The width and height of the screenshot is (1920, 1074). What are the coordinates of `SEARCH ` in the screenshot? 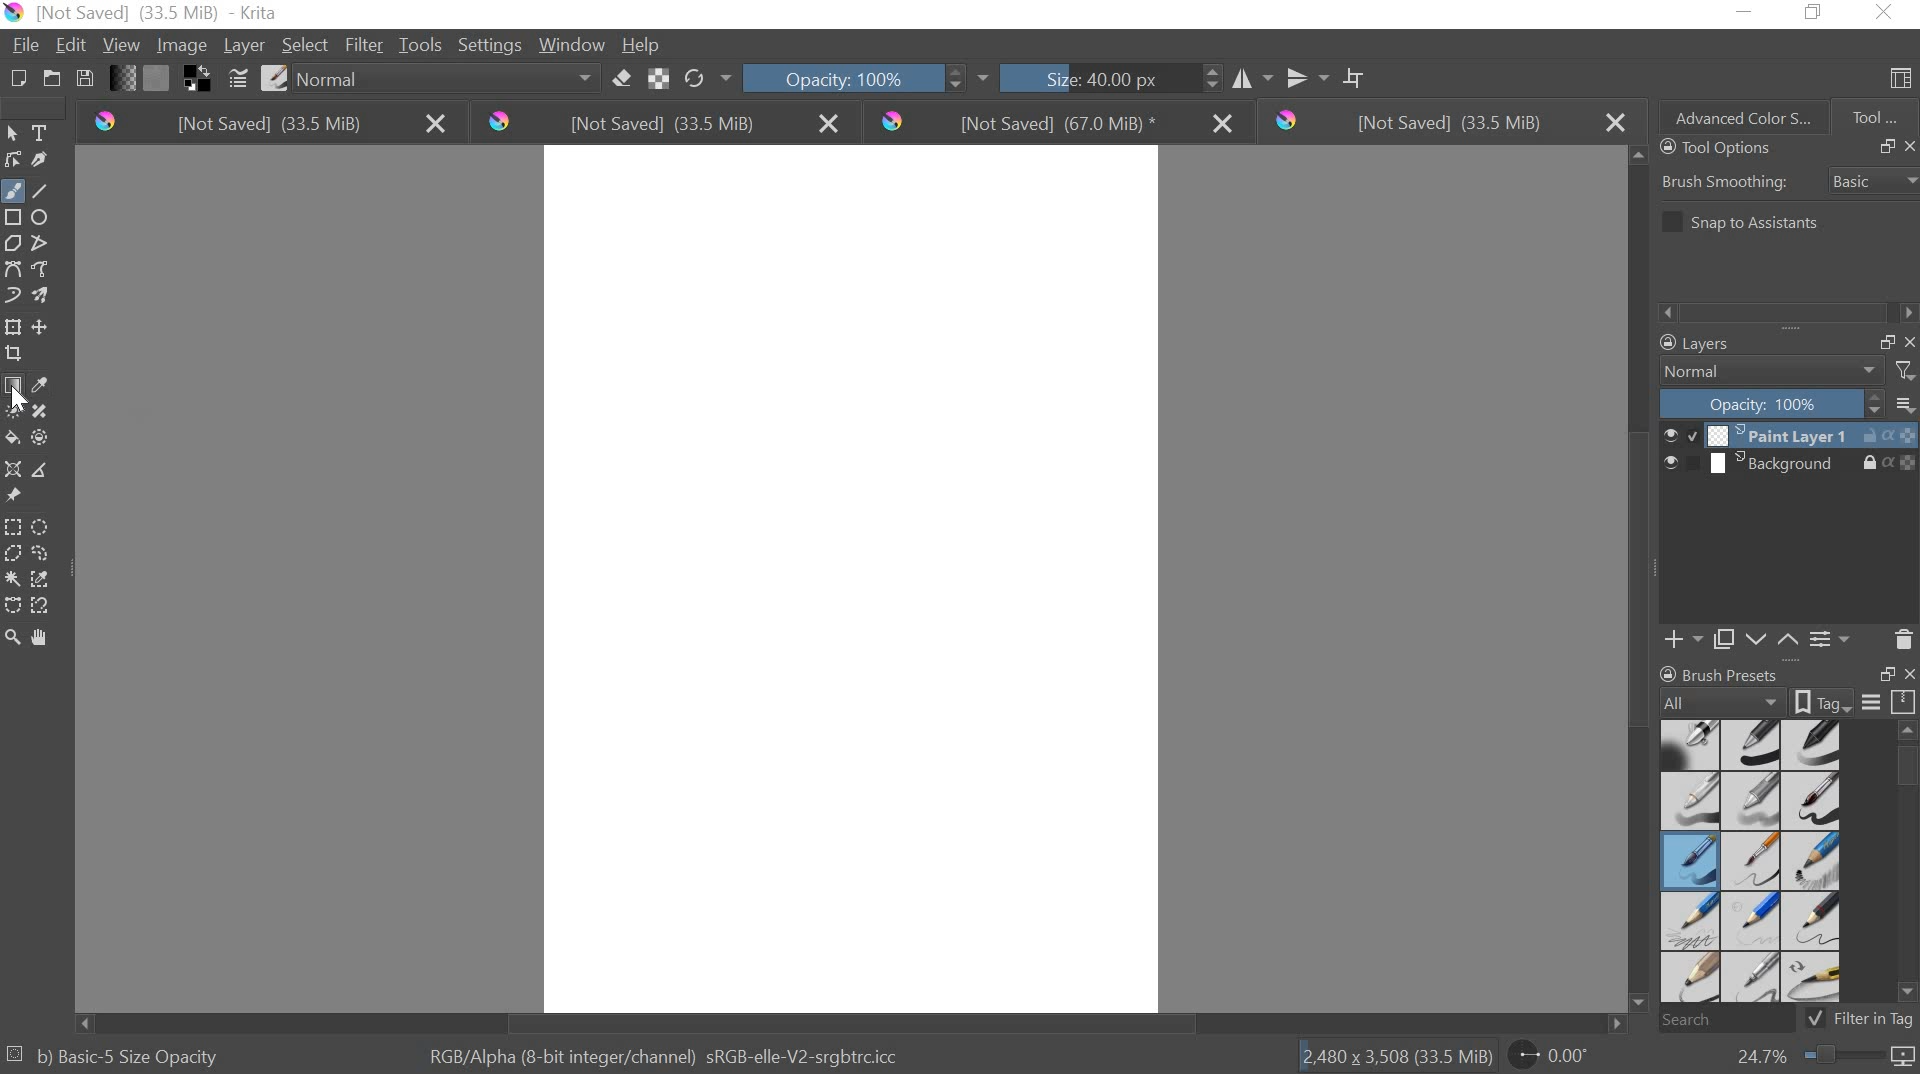 It's located at (1734, 1020).